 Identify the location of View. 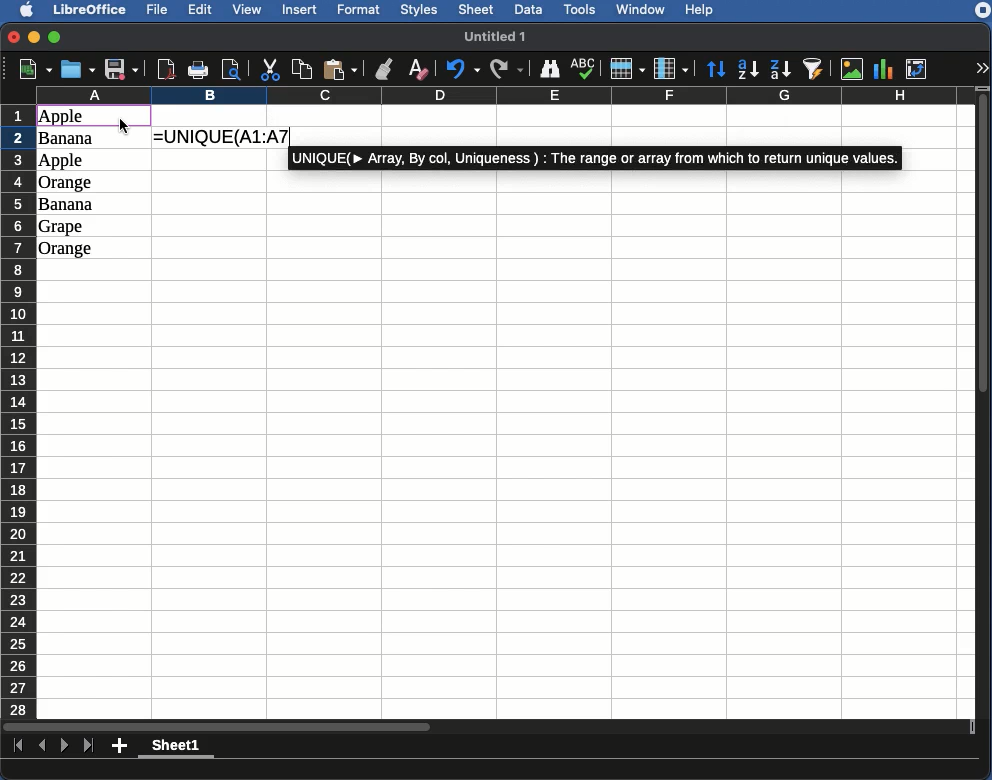
(249, 11).